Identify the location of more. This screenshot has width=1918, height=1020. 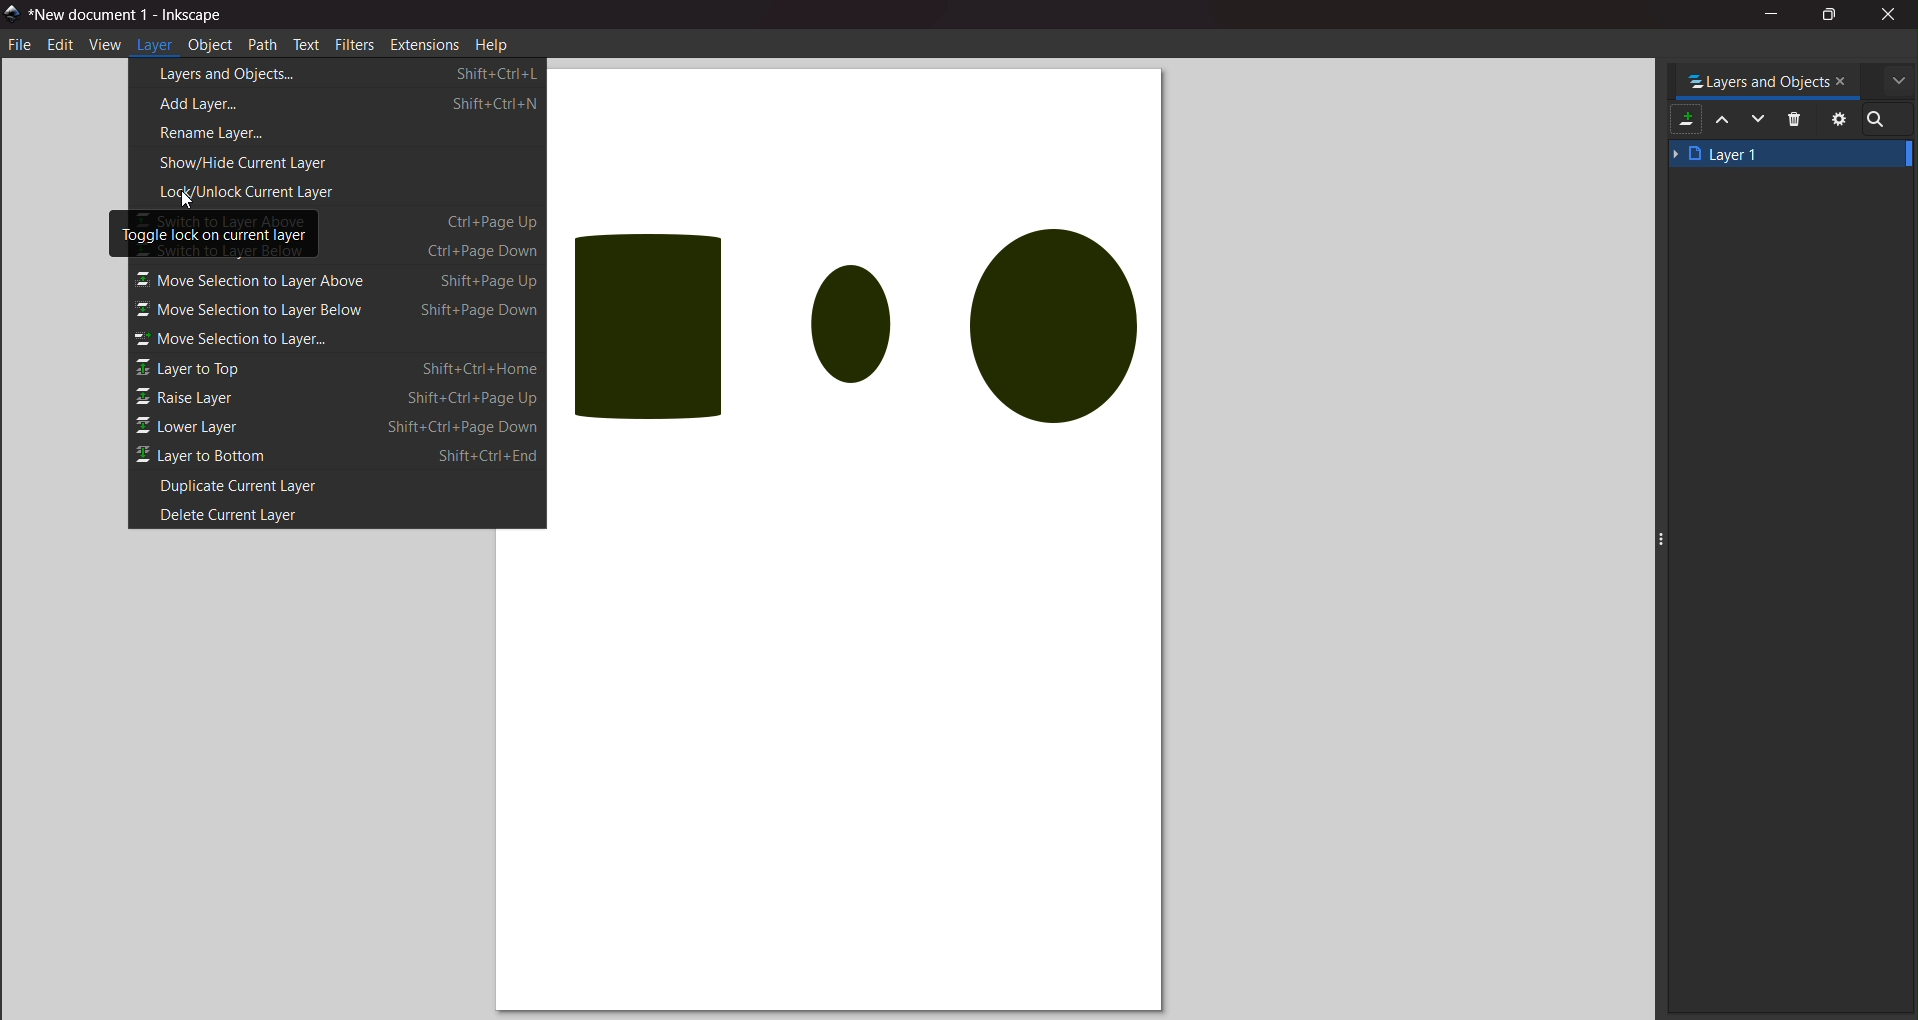
(1900, 82).